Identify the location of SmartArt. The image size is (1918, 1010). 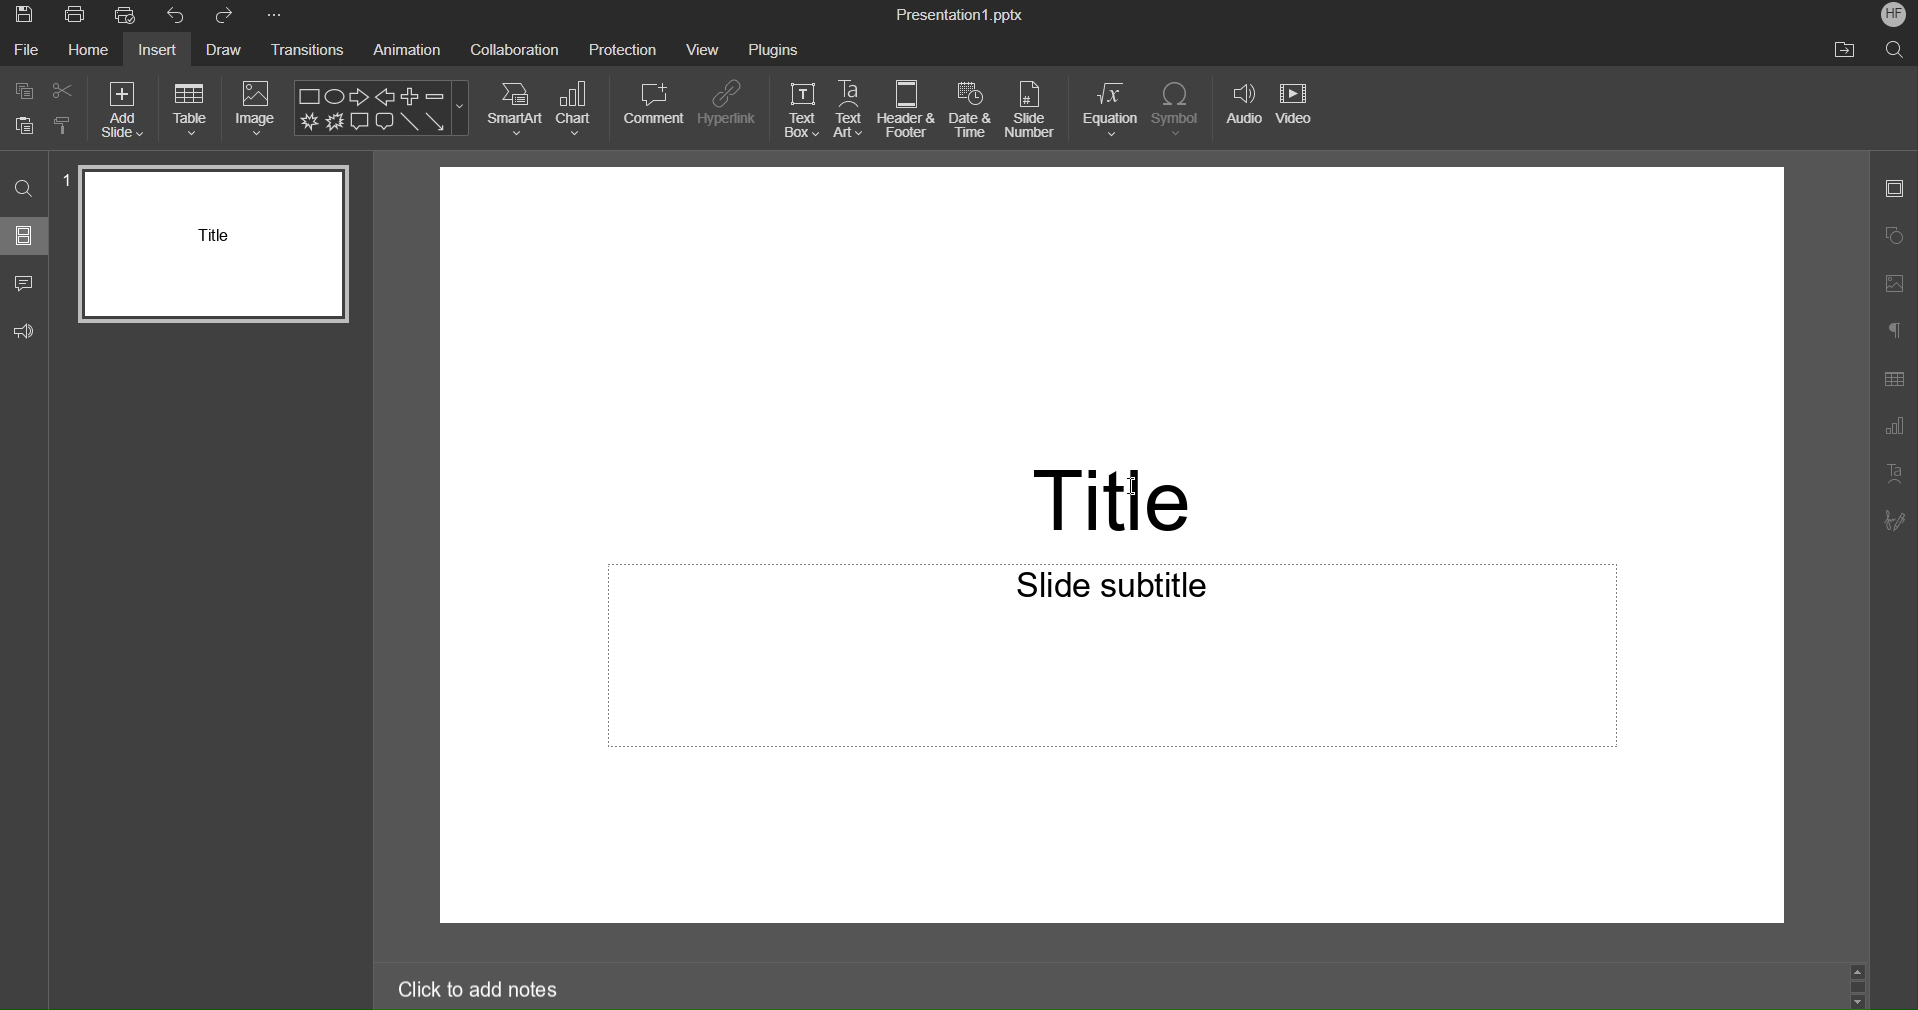
(514, 110).